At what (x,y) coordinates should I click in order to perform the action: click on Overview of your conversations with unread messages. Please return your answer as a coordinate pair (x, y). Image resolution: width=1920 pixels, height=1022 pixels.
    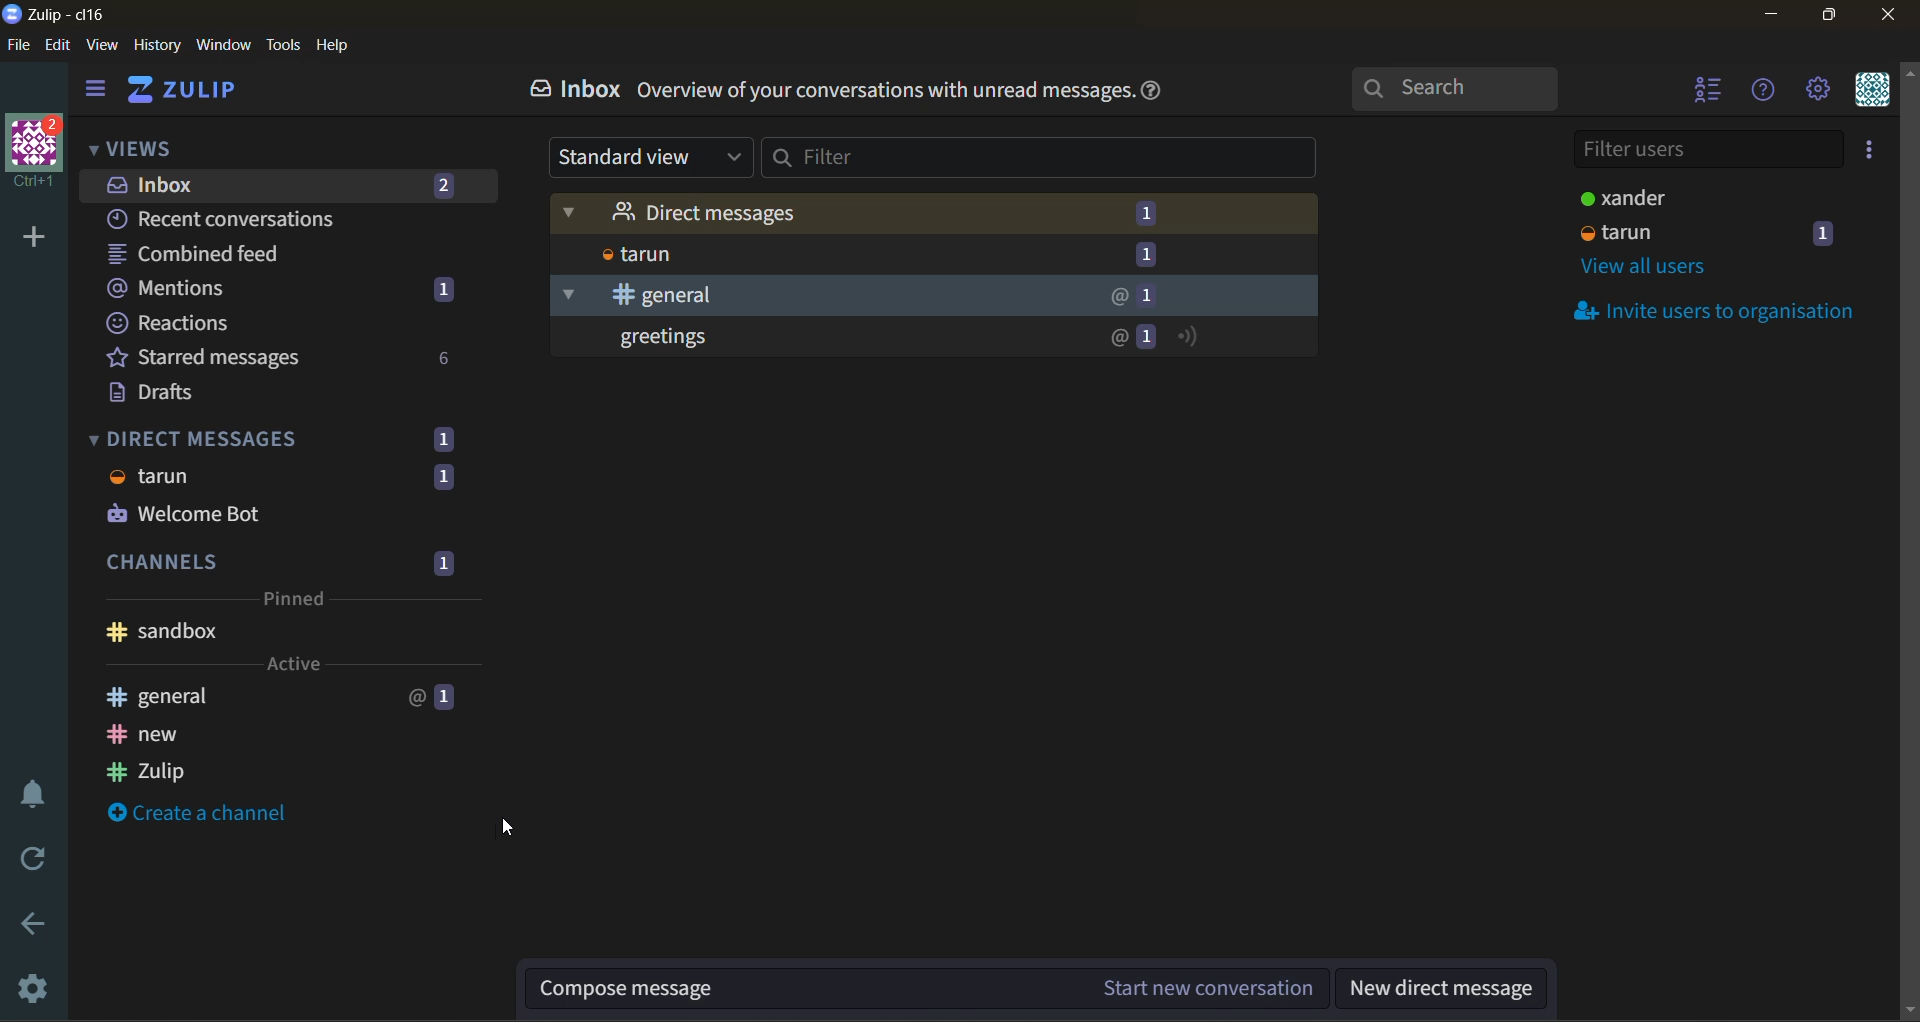
    Looking at the image, I should click on (884, 93).